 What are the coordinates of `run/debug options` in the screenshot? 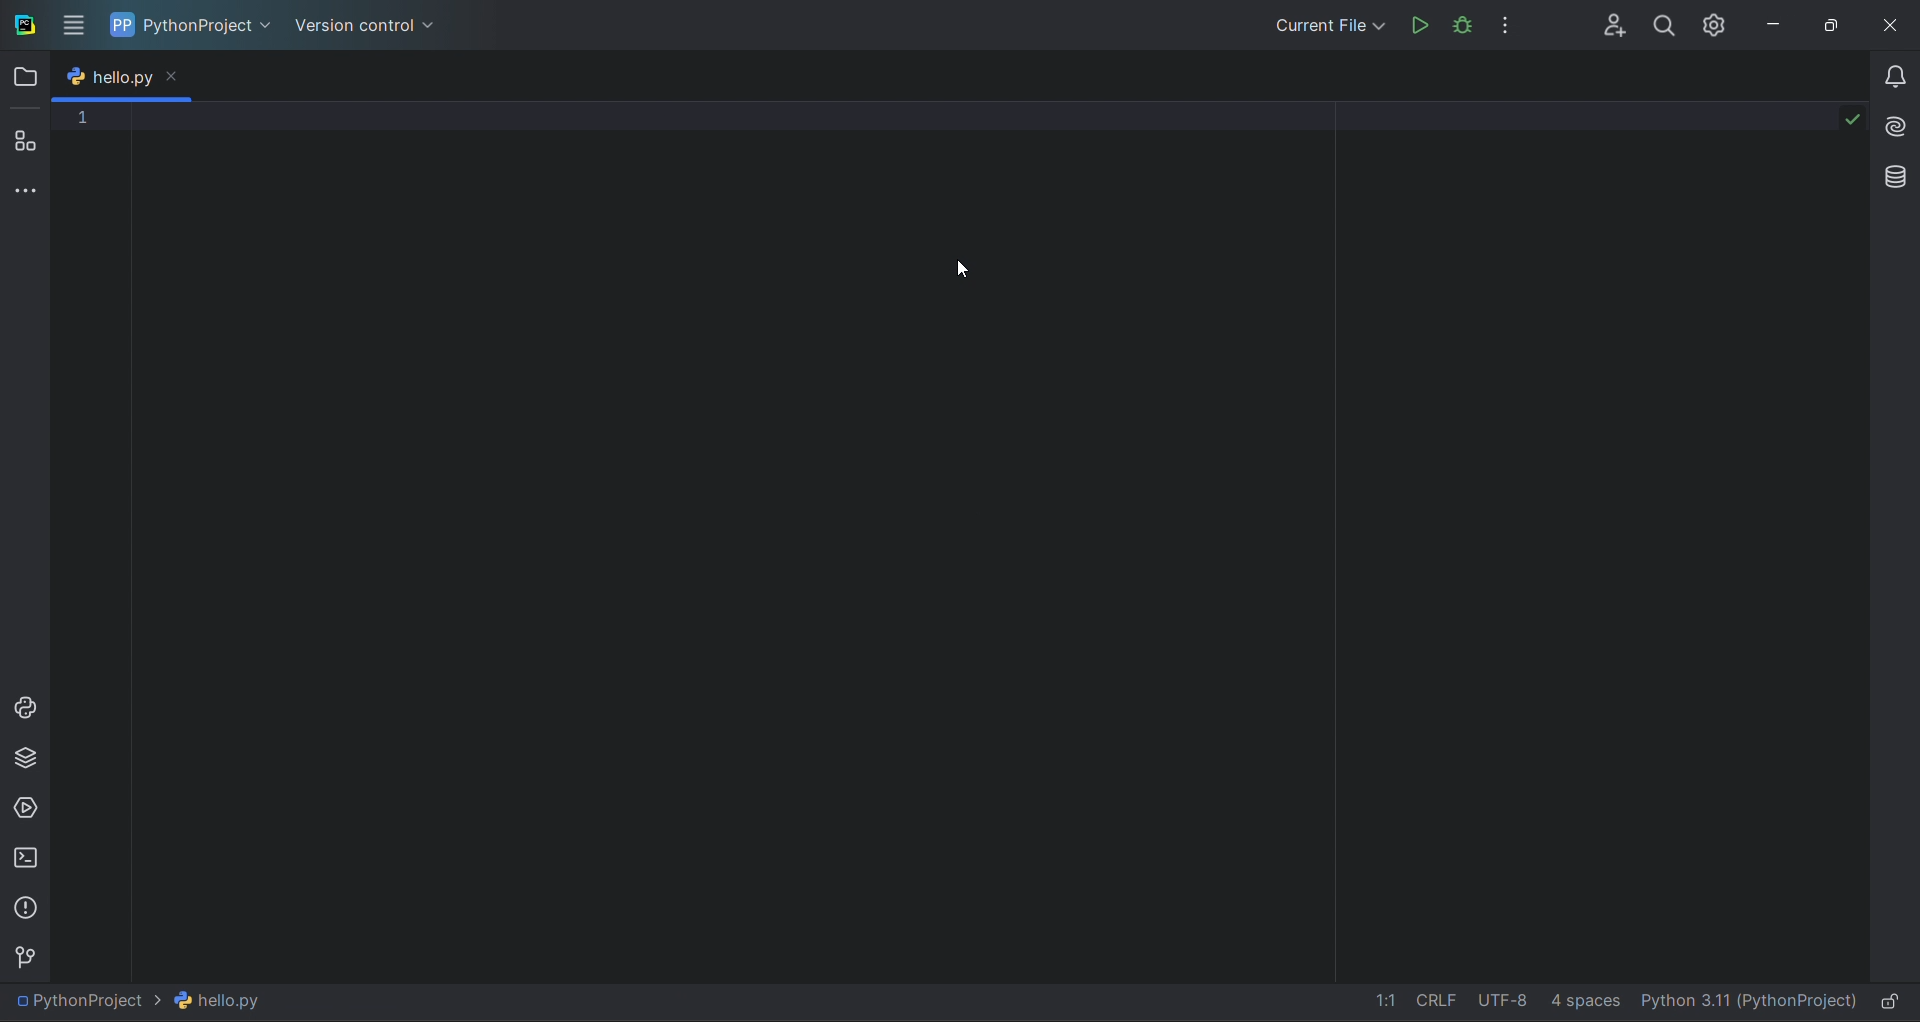 It's located at (1326, 26).